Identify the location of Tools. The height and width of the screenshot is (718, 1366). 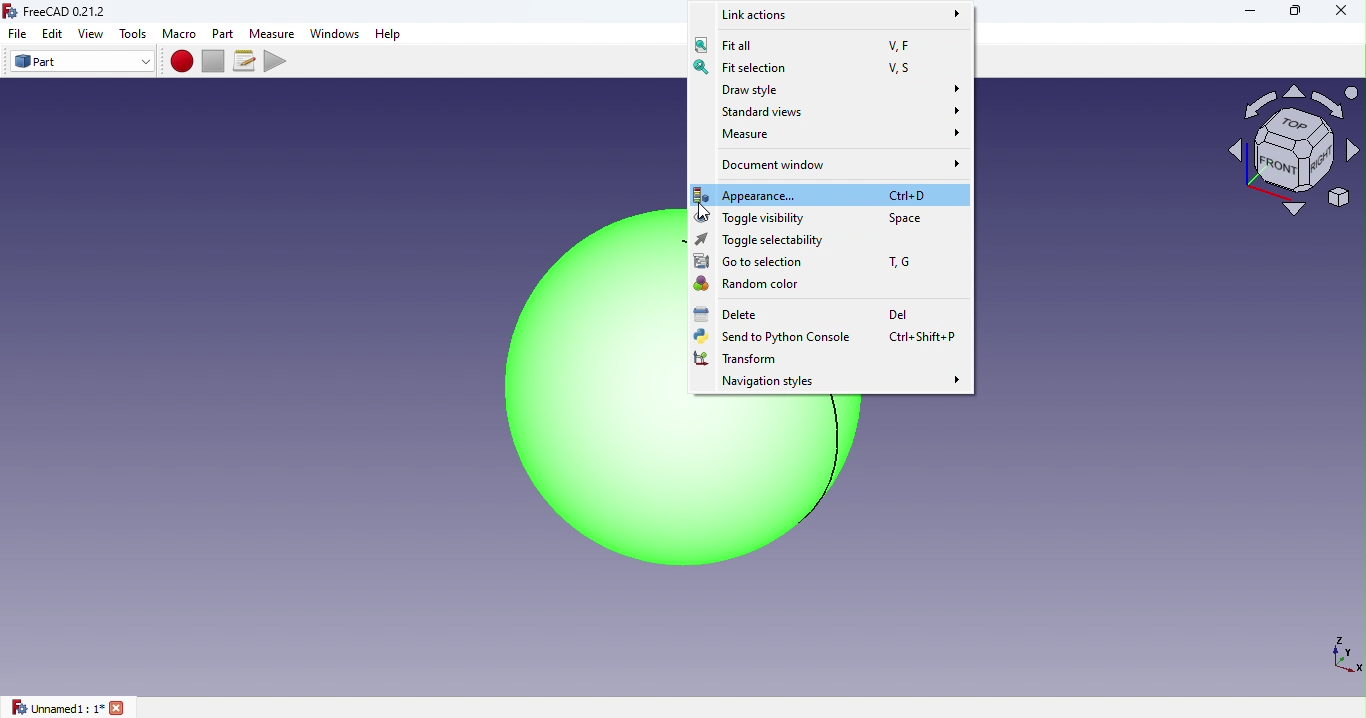
(134, 34).